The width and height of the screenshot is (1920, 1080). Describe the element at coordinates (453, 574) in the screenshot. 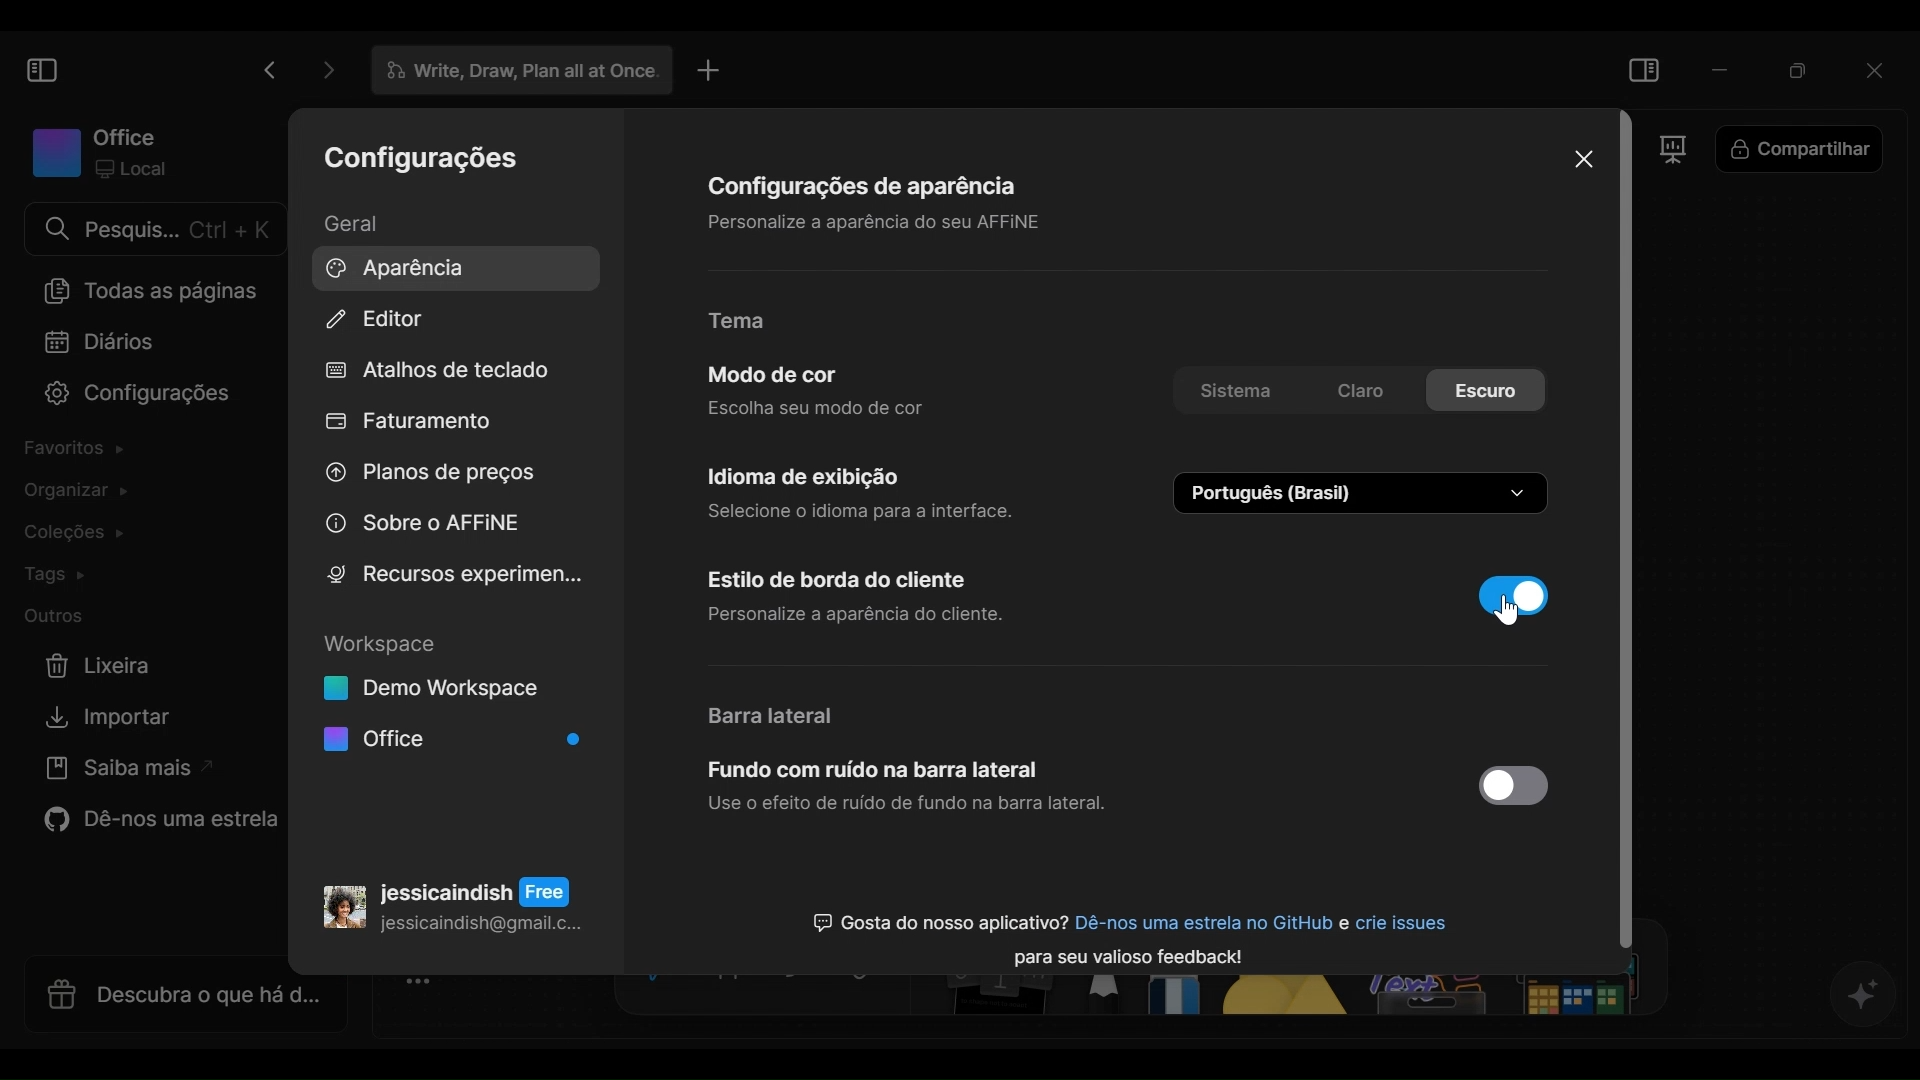

I see `Experimental features` at that location.